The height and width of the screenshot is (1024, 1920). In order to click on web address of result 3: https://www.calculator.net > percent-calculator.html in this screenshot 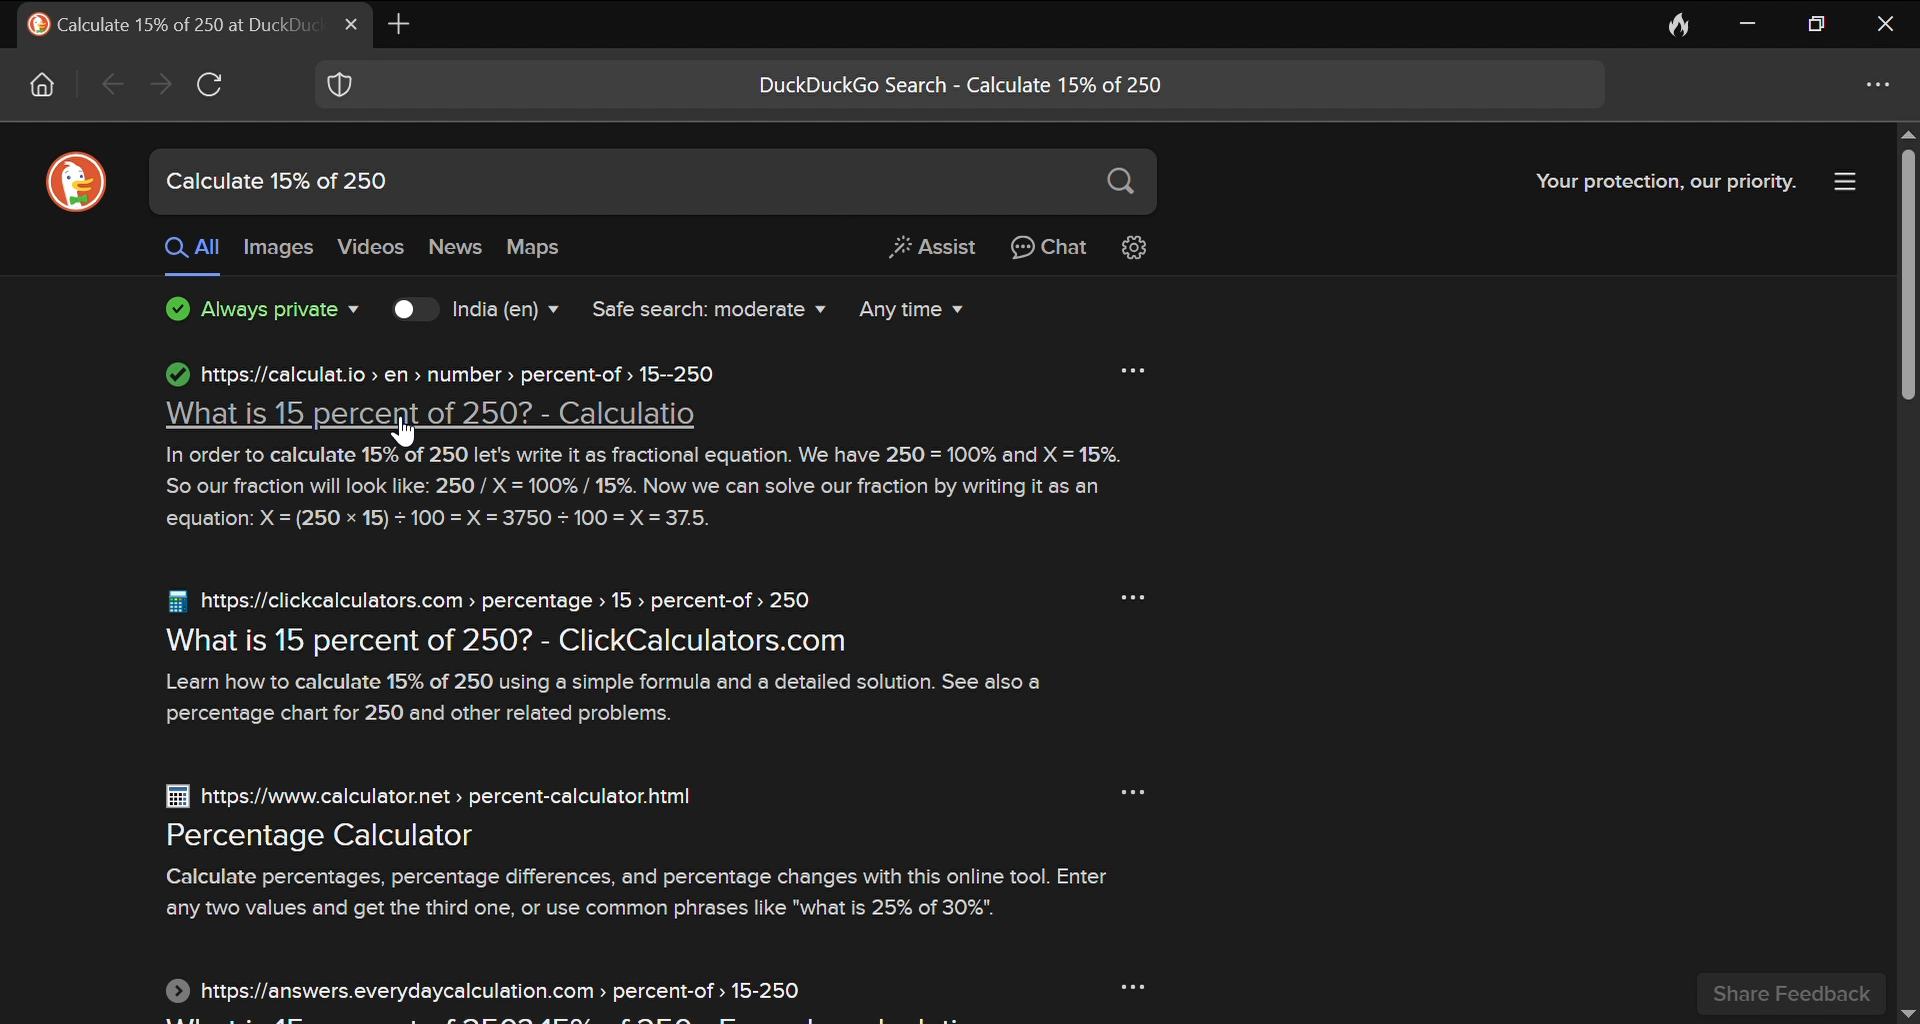, I will do `click(433, 797)`.